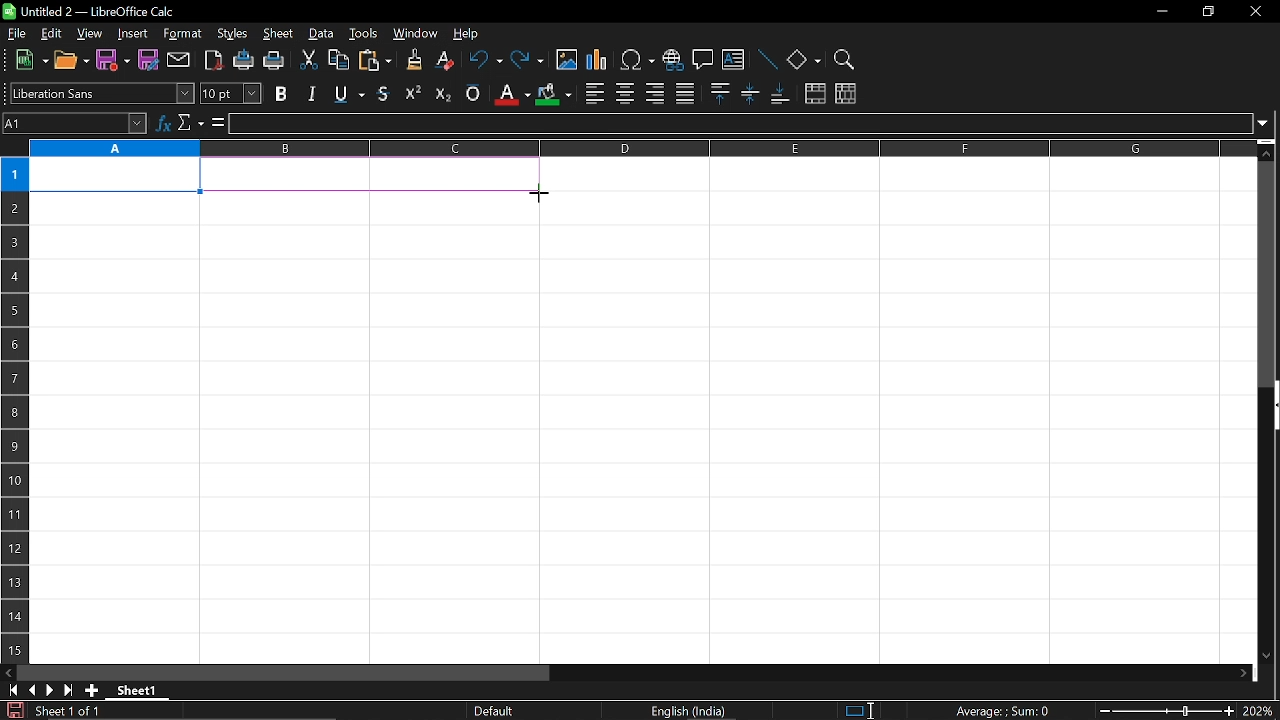 Image resolution: width=1280 pixels, height=720 pixels. Describe the element at coordinates (654, 94) in the screenshot. I see `align right` at that location.